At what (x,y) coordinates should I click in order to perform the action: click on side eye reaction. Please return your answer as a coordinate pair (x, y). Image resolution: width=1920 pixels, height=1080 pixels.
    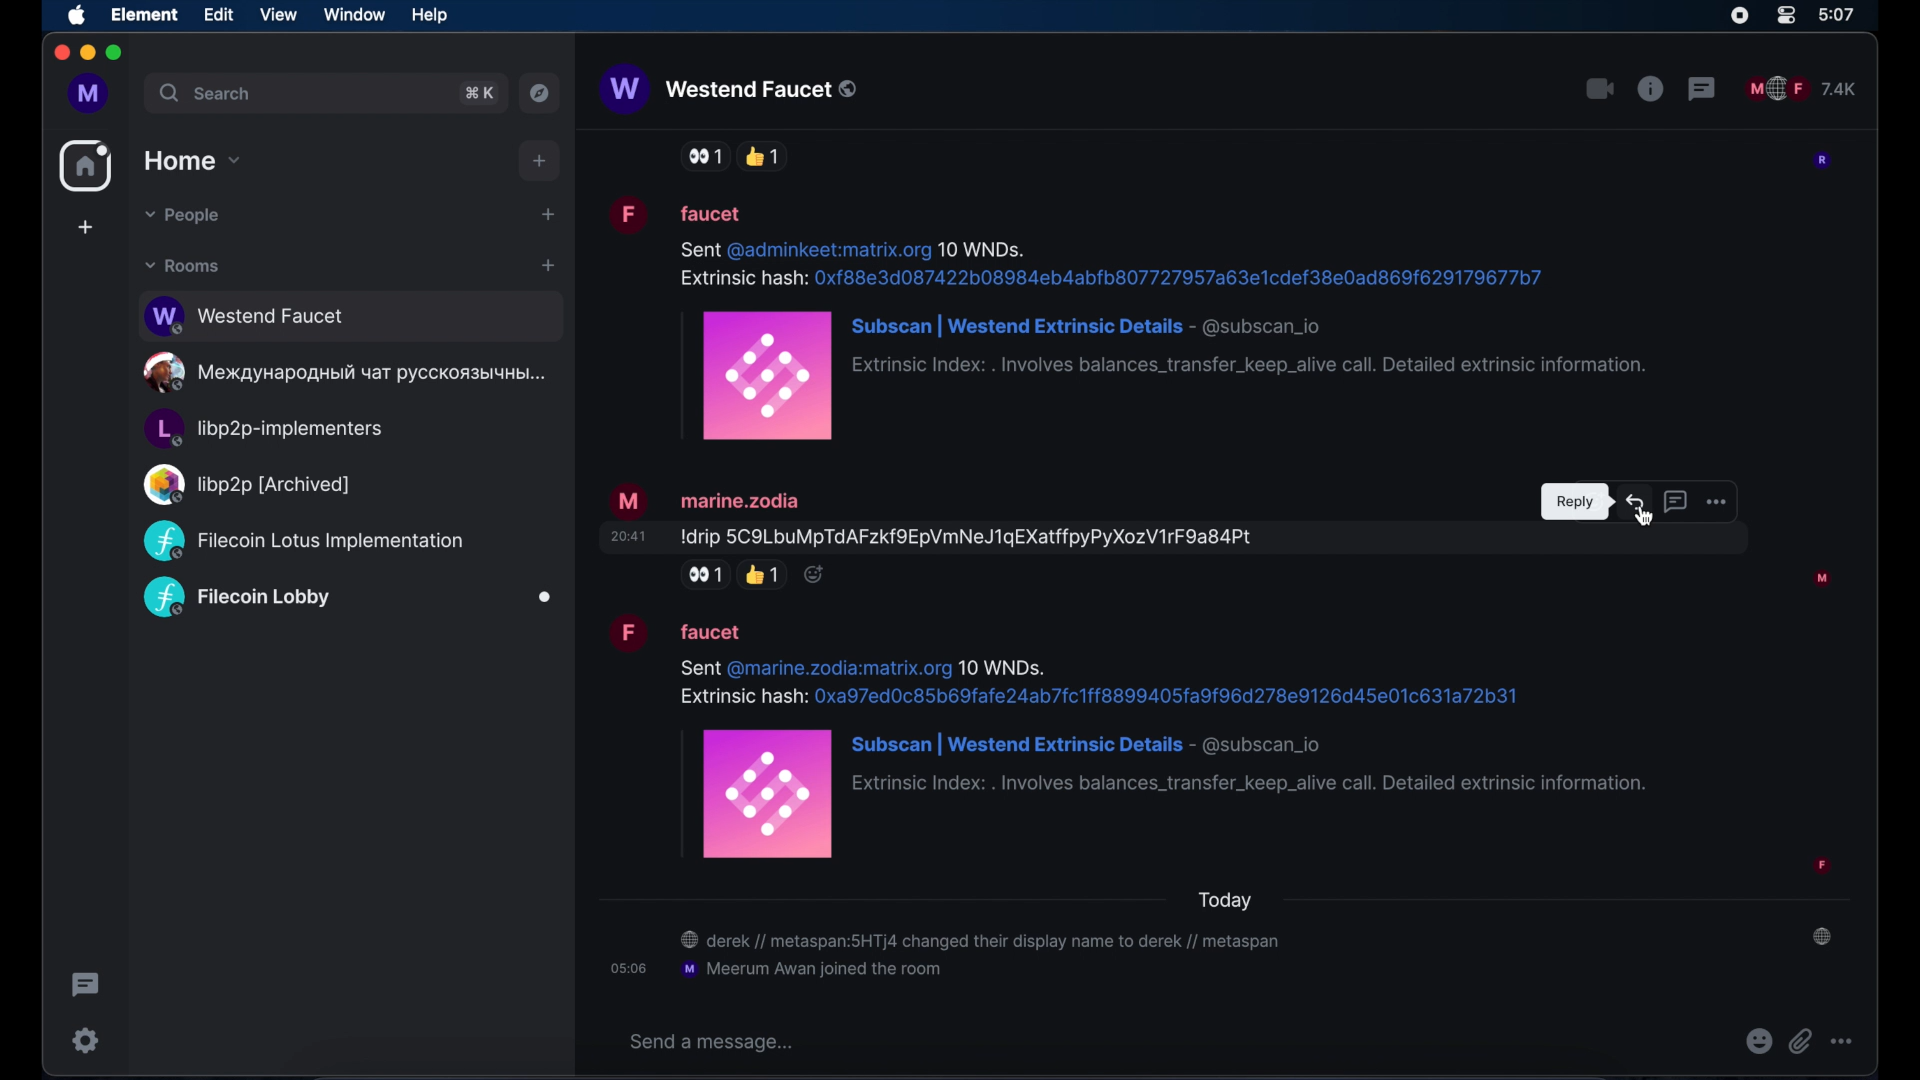
    Looking at the image, I should click on (703, 575).